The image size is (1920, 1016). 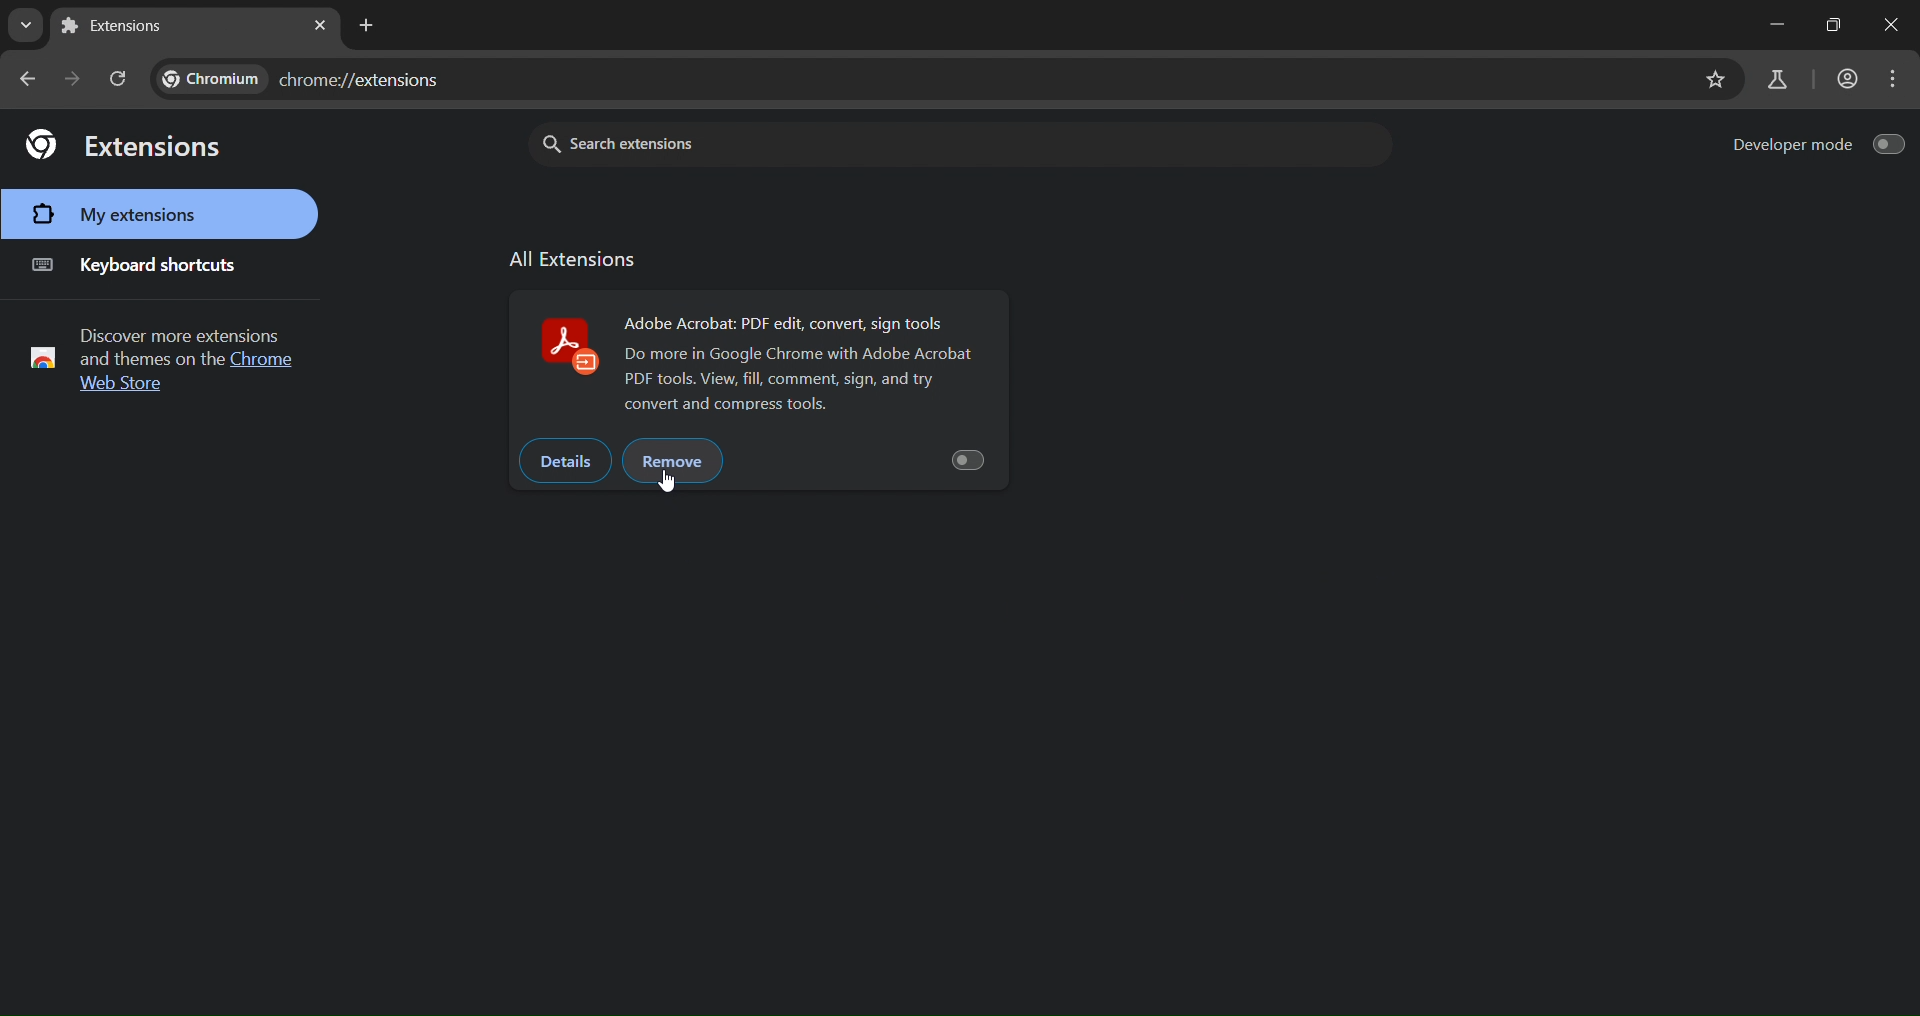 I want to click on allextension, so click(x=572, y=258).